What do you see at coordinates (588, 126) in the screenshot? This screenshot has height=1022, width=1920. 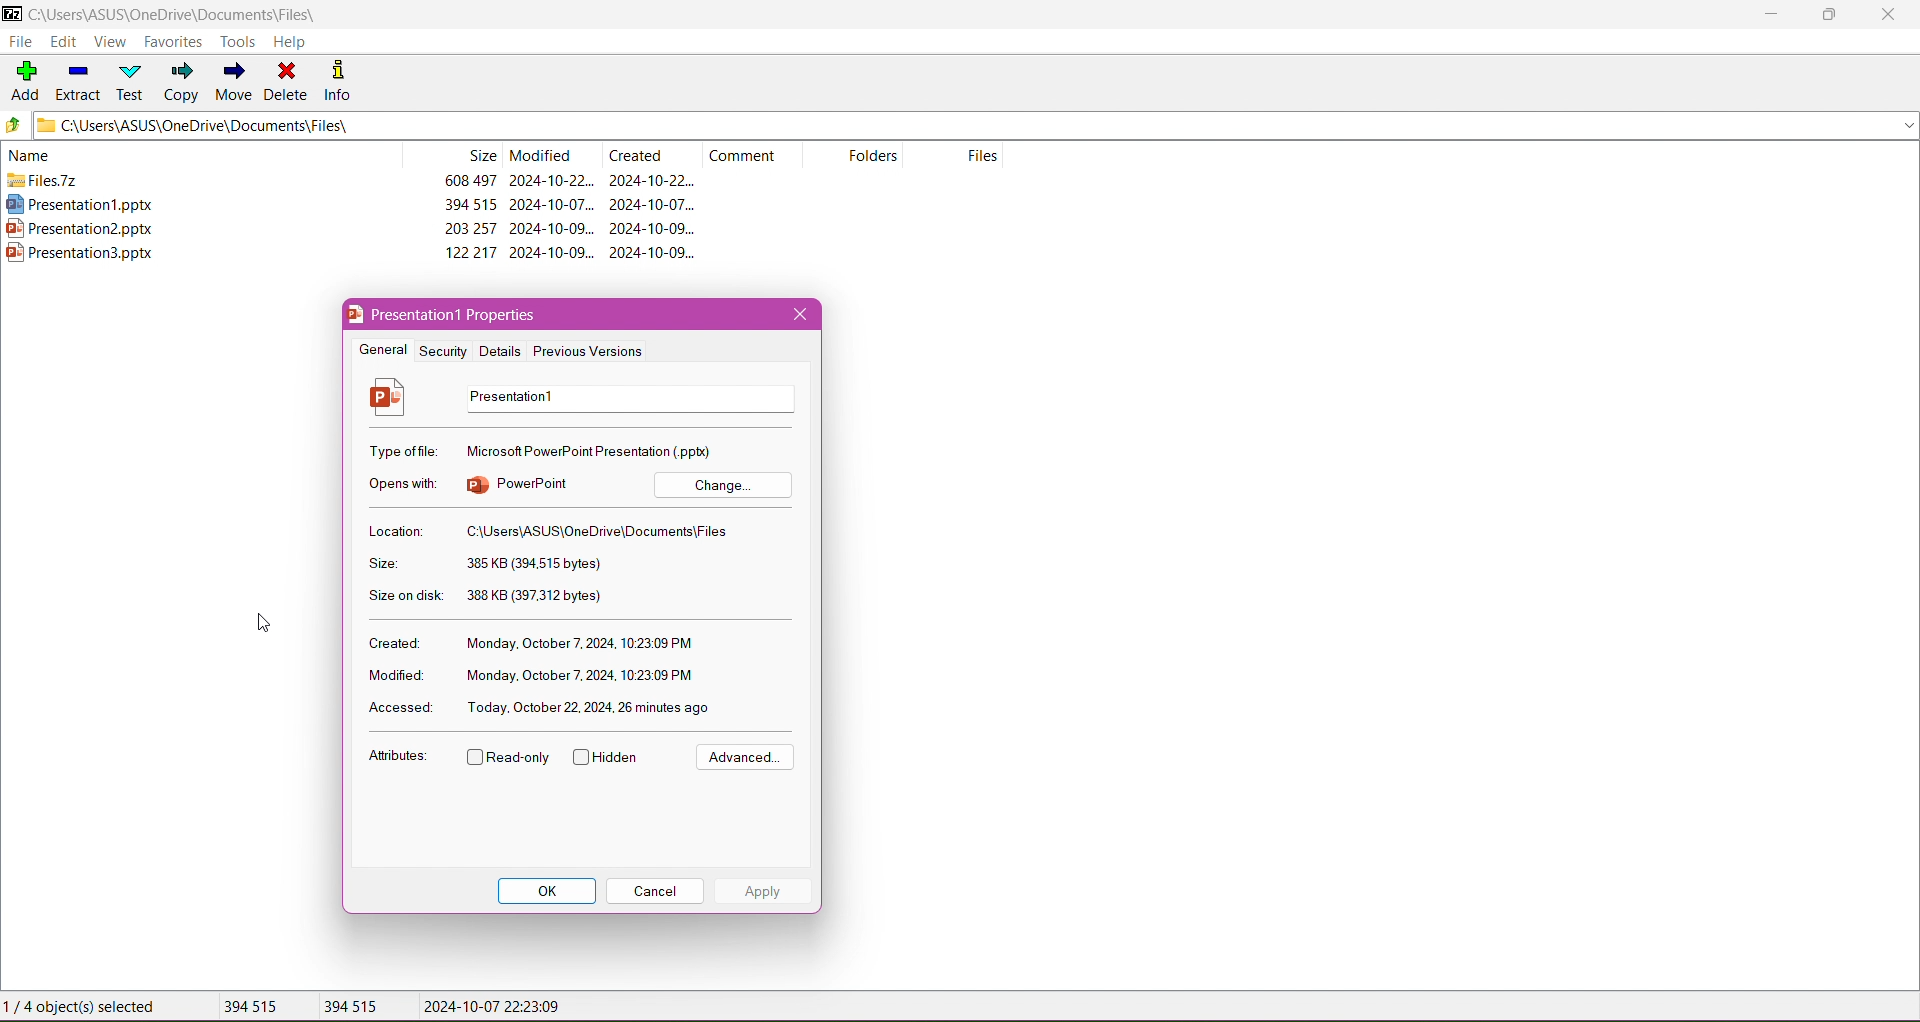 I see `Current Folder Path - C:\Users\ASUS\OneDrive\Documents\Files\` at bounding box center [588, 126].